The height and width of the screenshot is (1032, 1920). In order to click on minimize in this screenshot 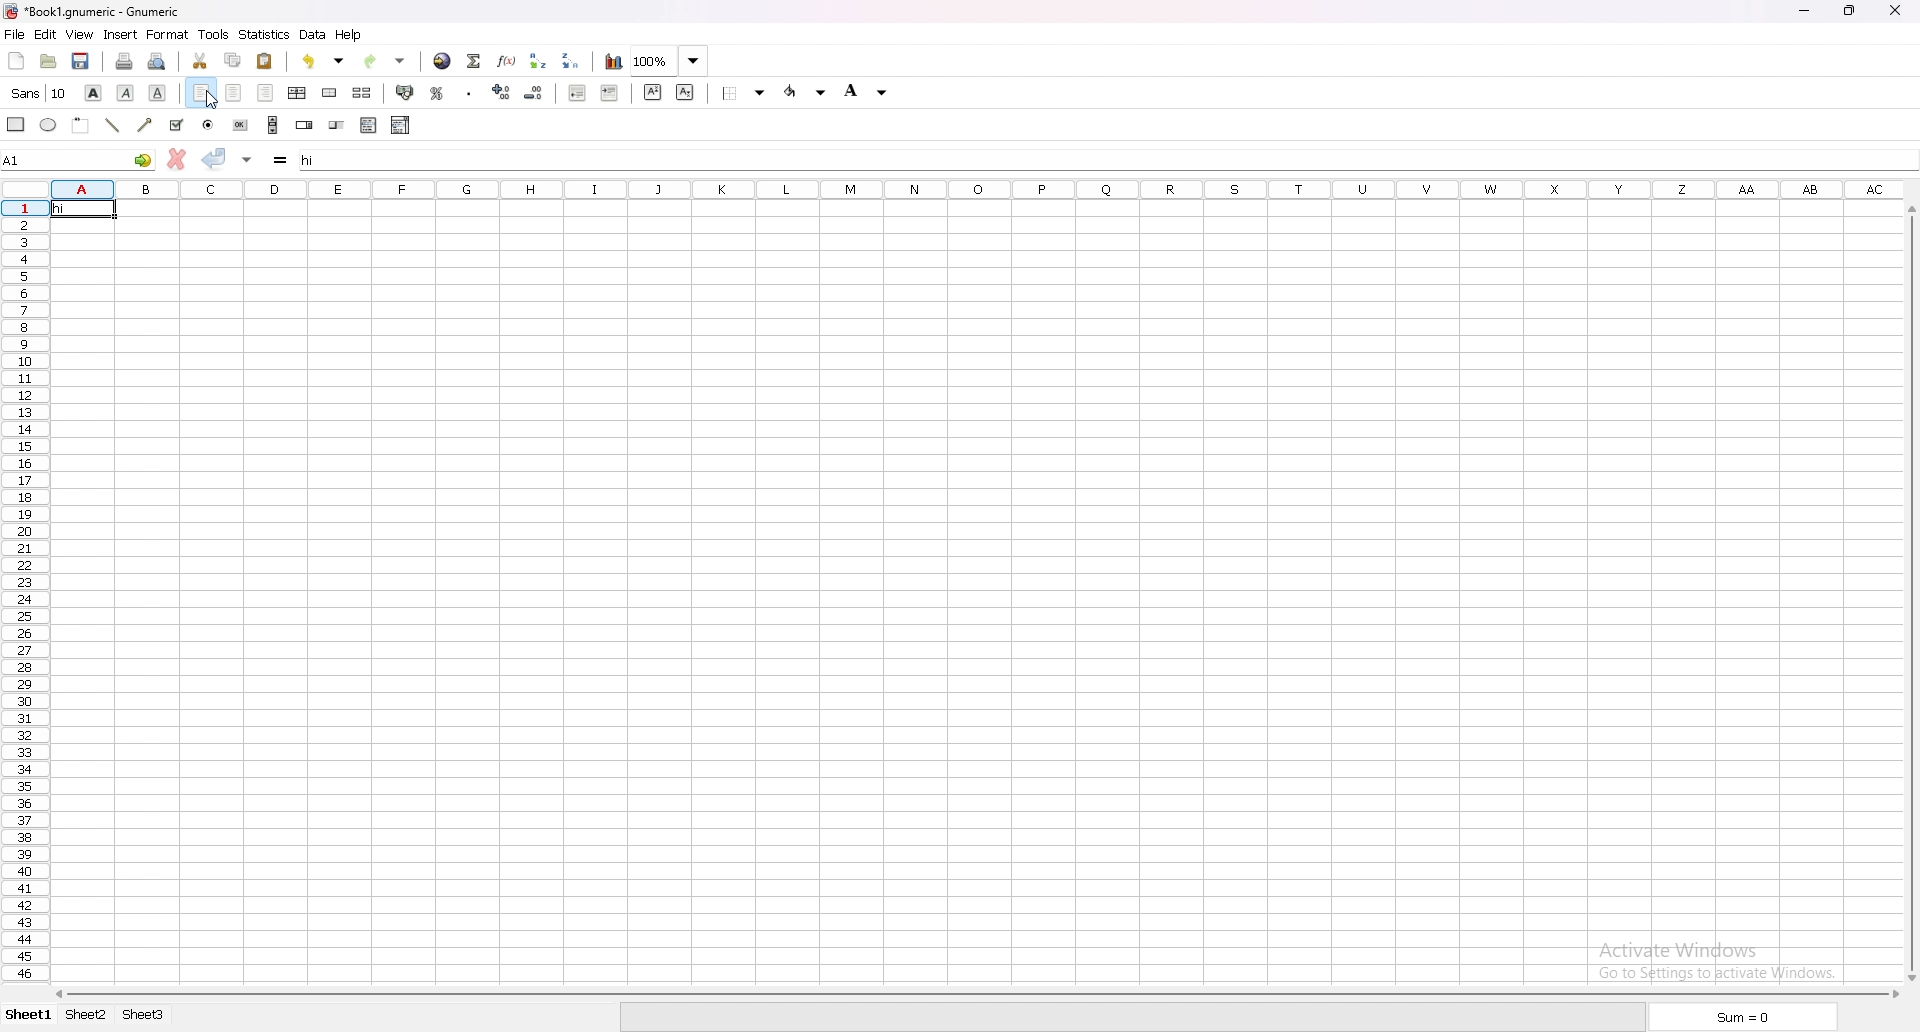, I will do `click(1803, 12)`.